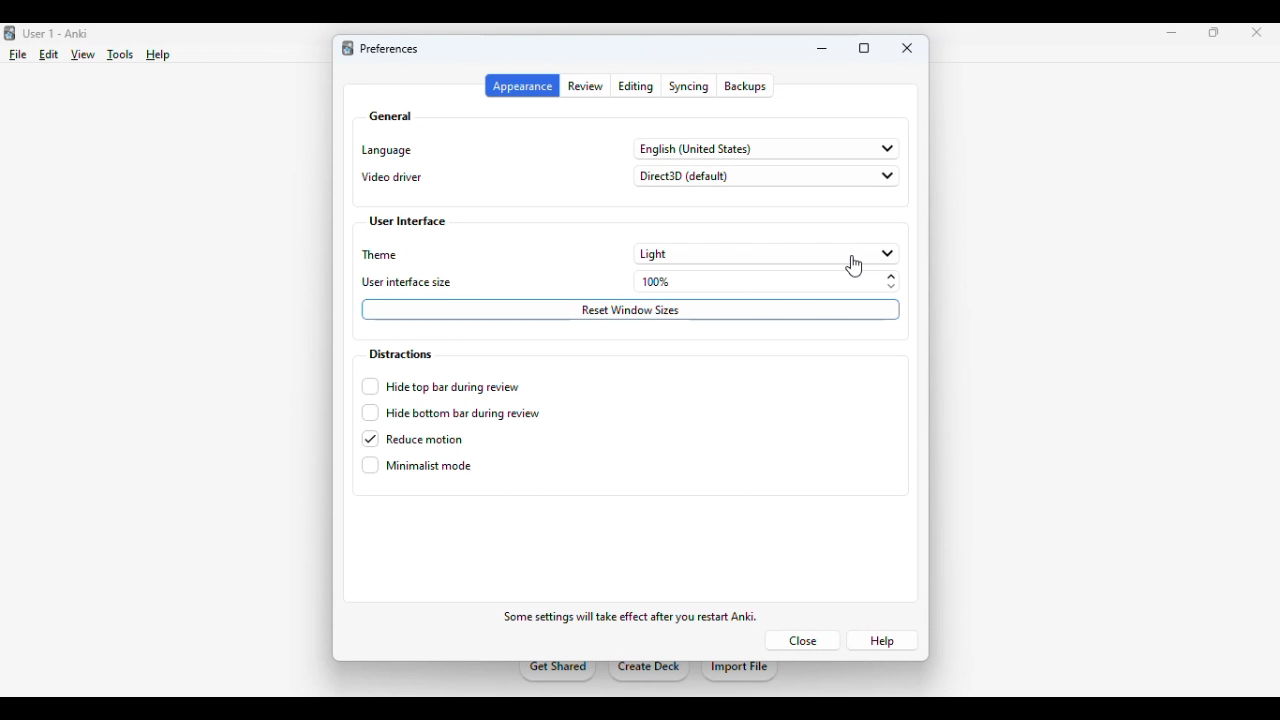 This screenshot has height=720, width=1280. I want to click on light, so click(767, 253).